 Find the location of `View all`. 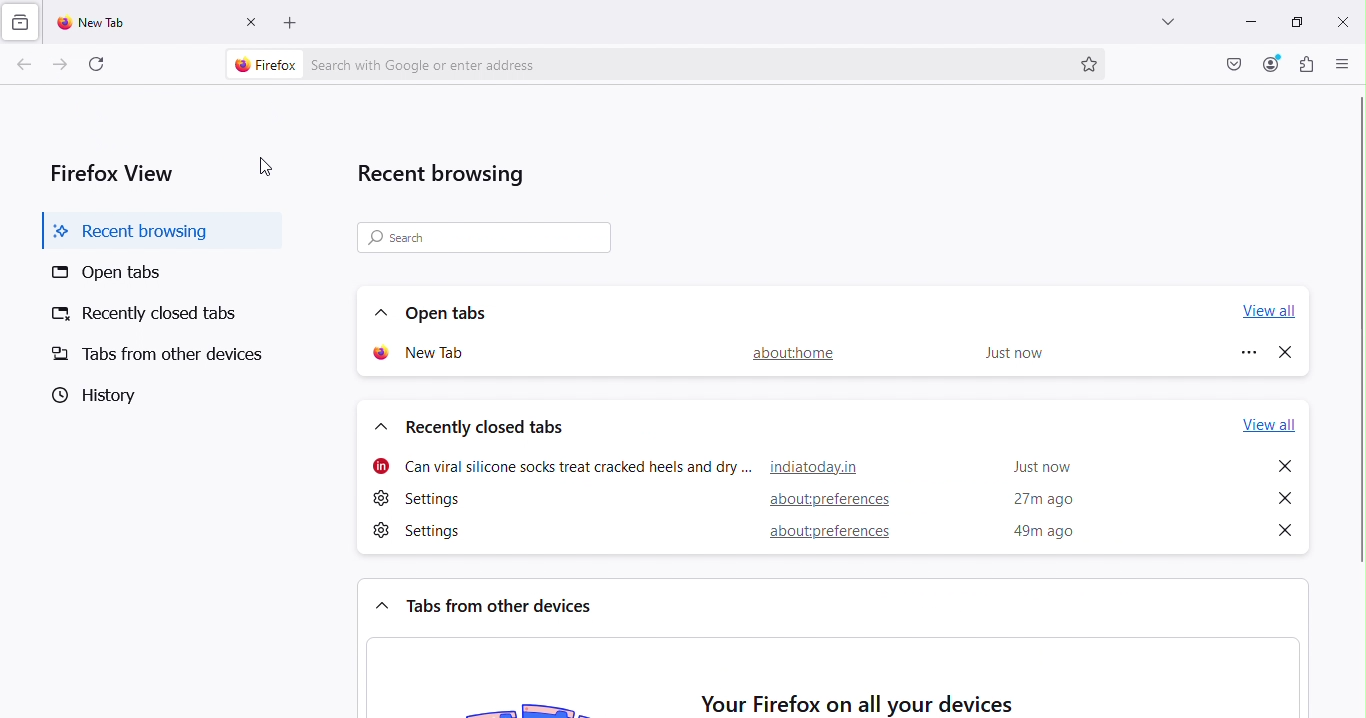

View all is located at coordinates (1268, 424).